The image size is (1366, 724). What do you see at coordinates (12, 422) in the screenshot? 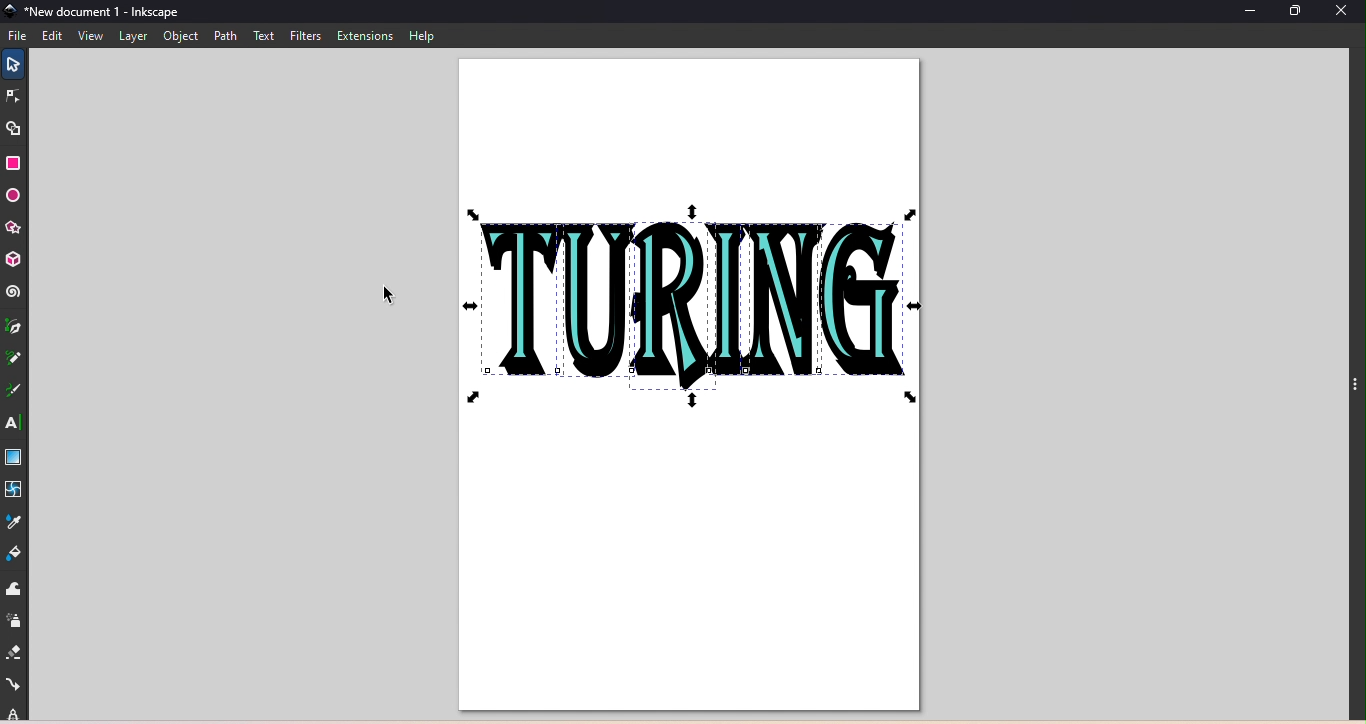
I see `Text tool` at bounding box center [12, 422].